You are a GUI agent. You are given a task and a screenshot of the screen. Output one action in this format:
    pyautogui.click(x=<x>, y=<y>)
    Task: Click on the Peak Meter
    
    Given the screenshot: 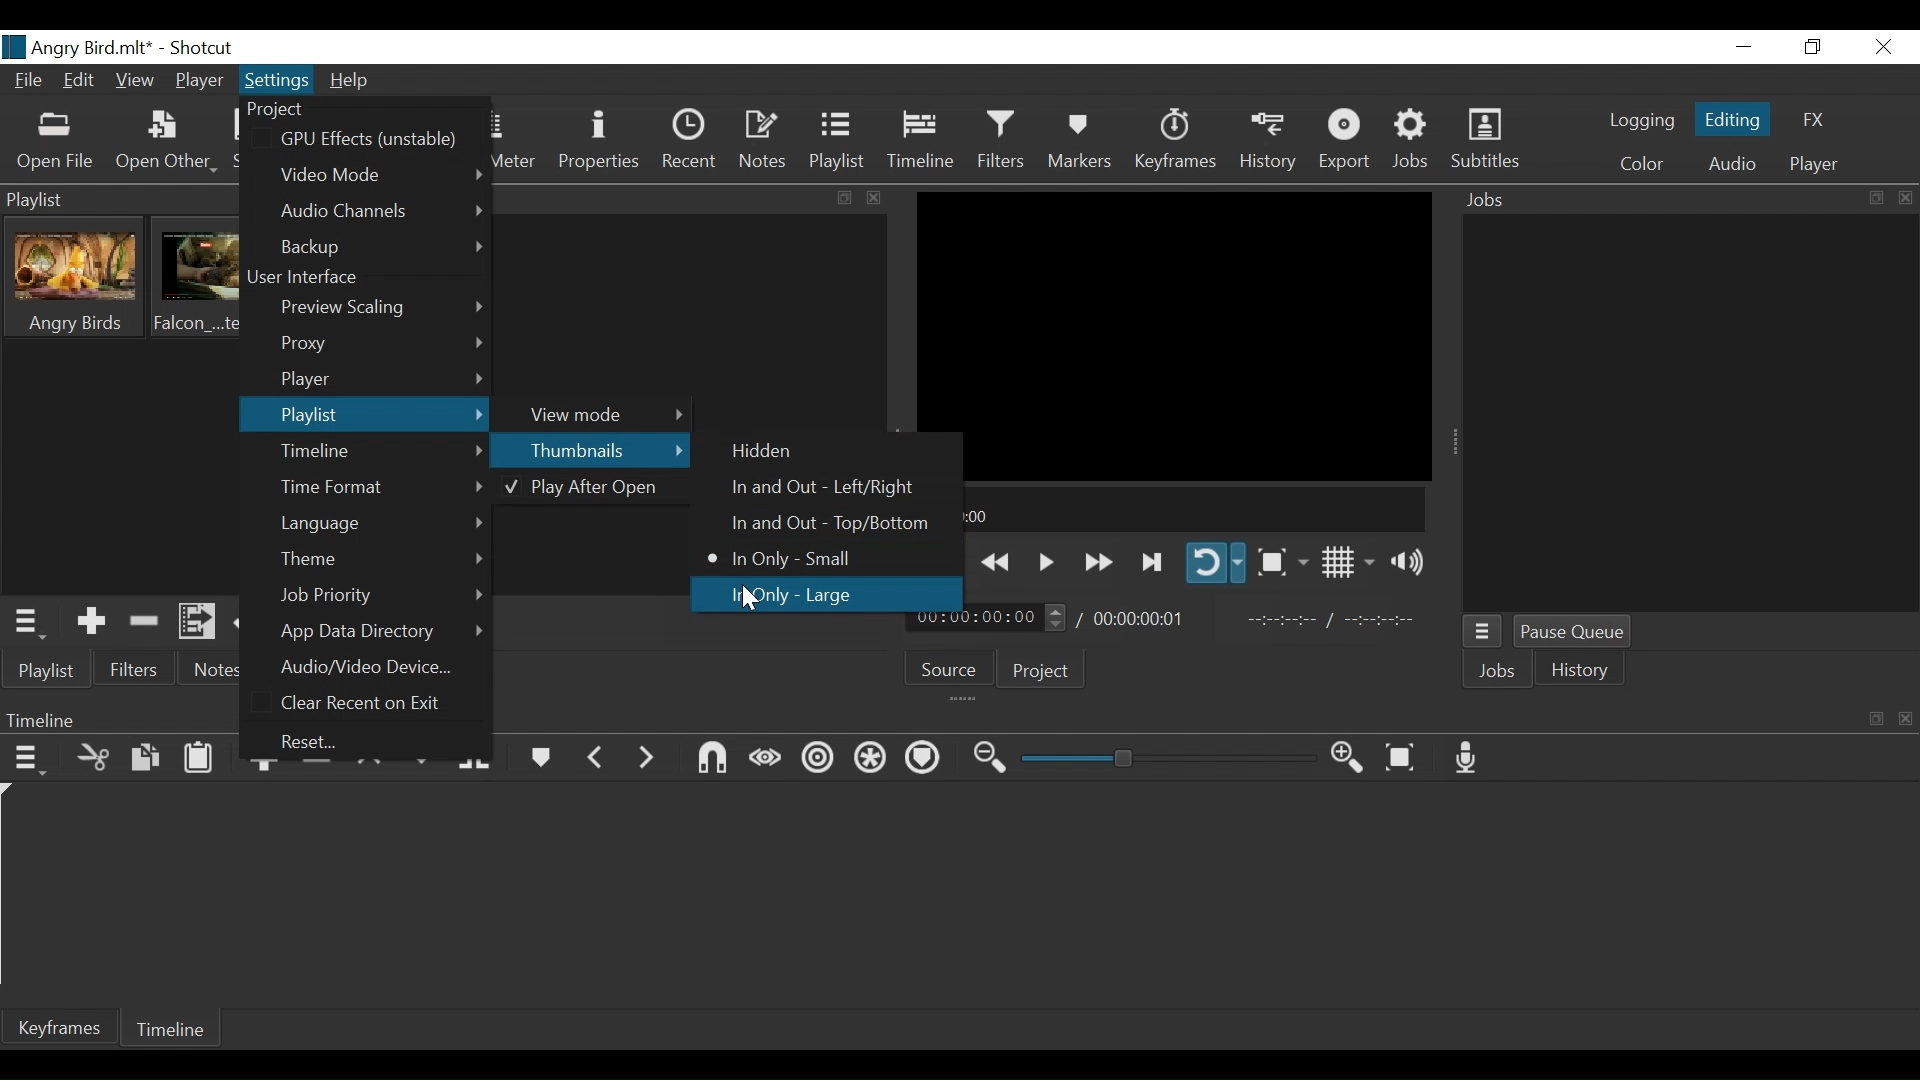 What is the action you would take?
    pyautogui.click(x=511, y=143)
    